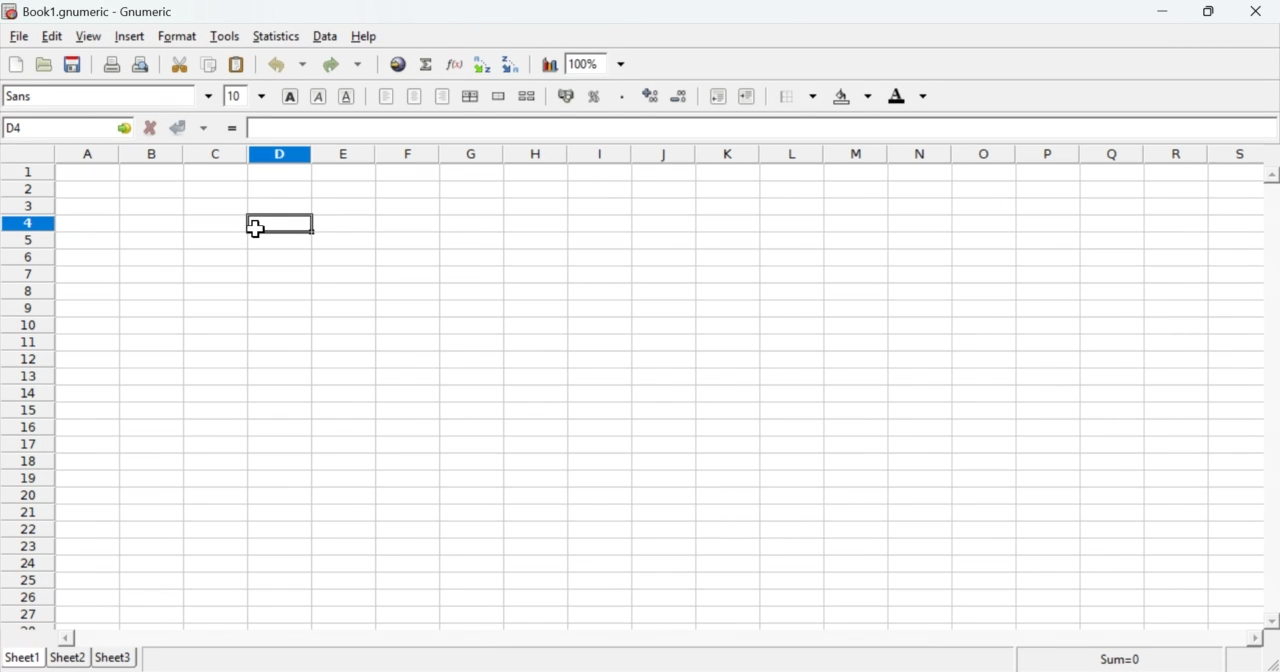 The image size is (1280, 672). I want to click on Border, so click(799, 97).